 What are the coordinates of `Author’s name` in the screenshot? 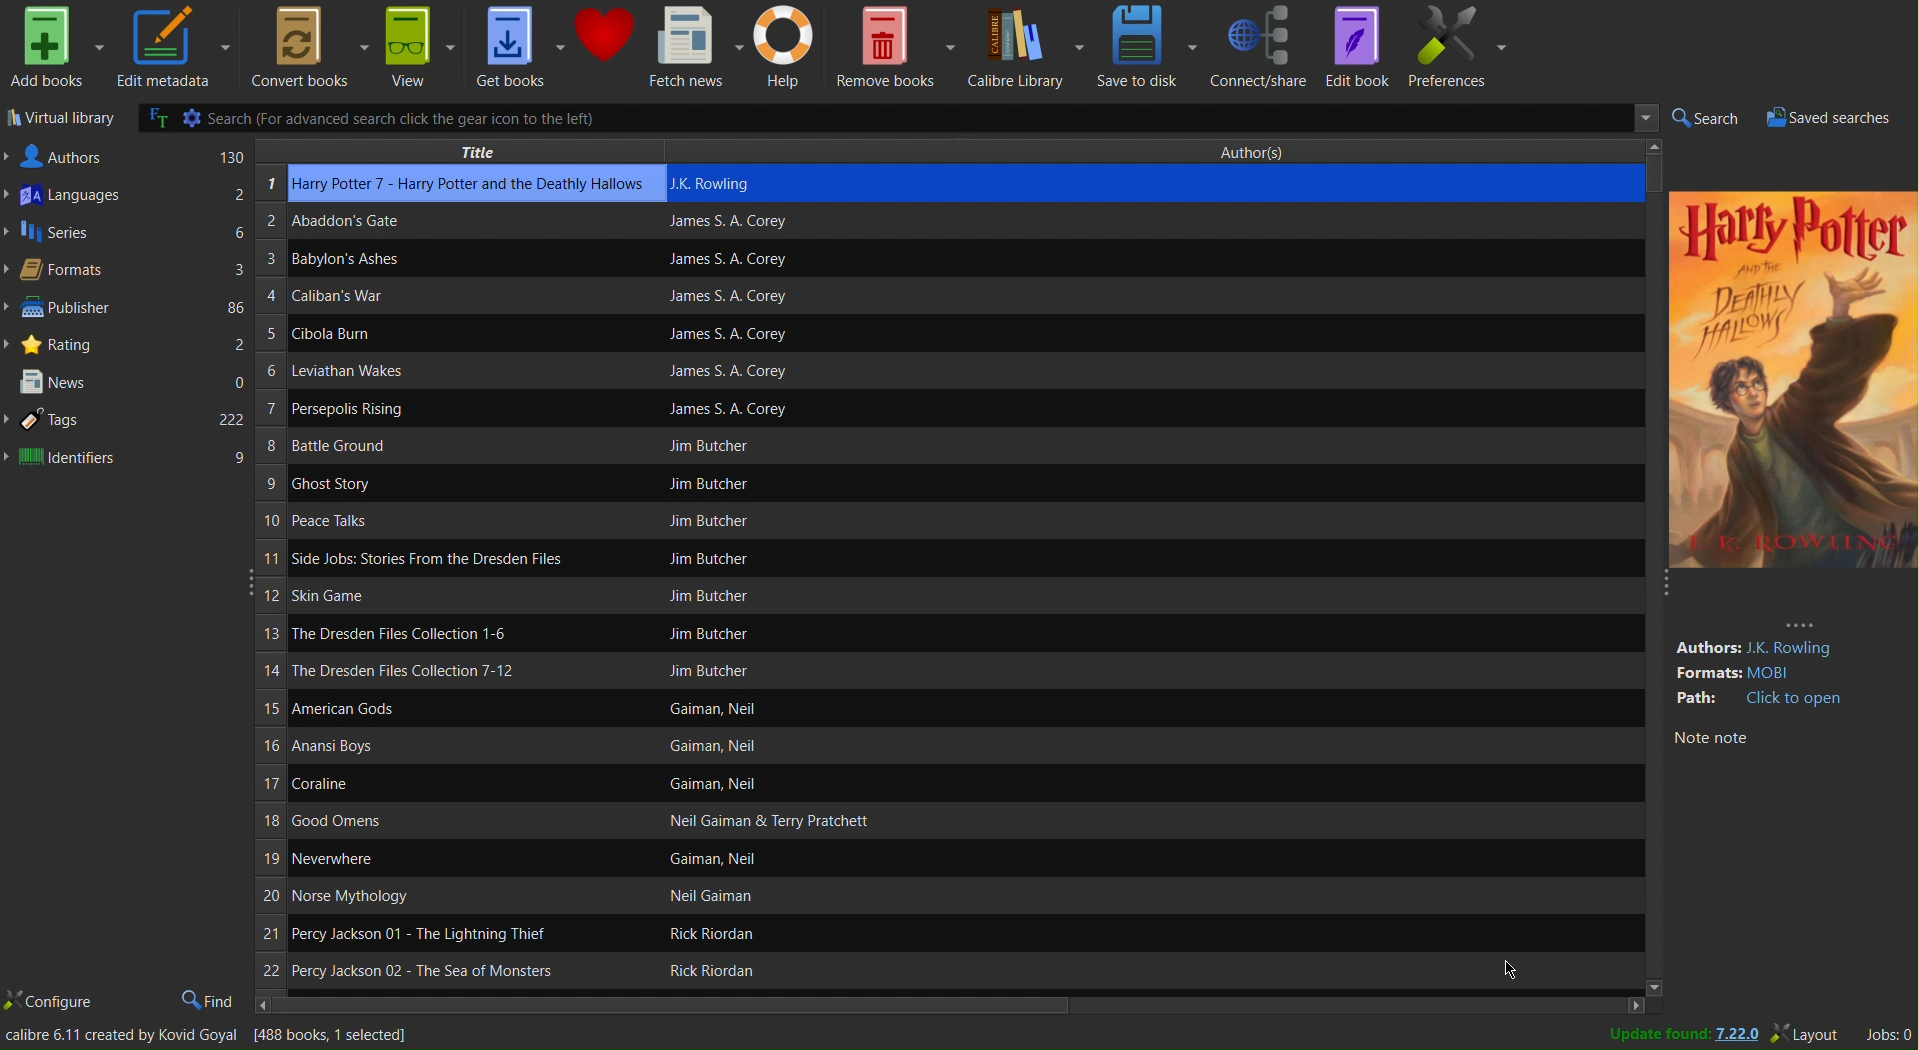 It's located at (973, 334).